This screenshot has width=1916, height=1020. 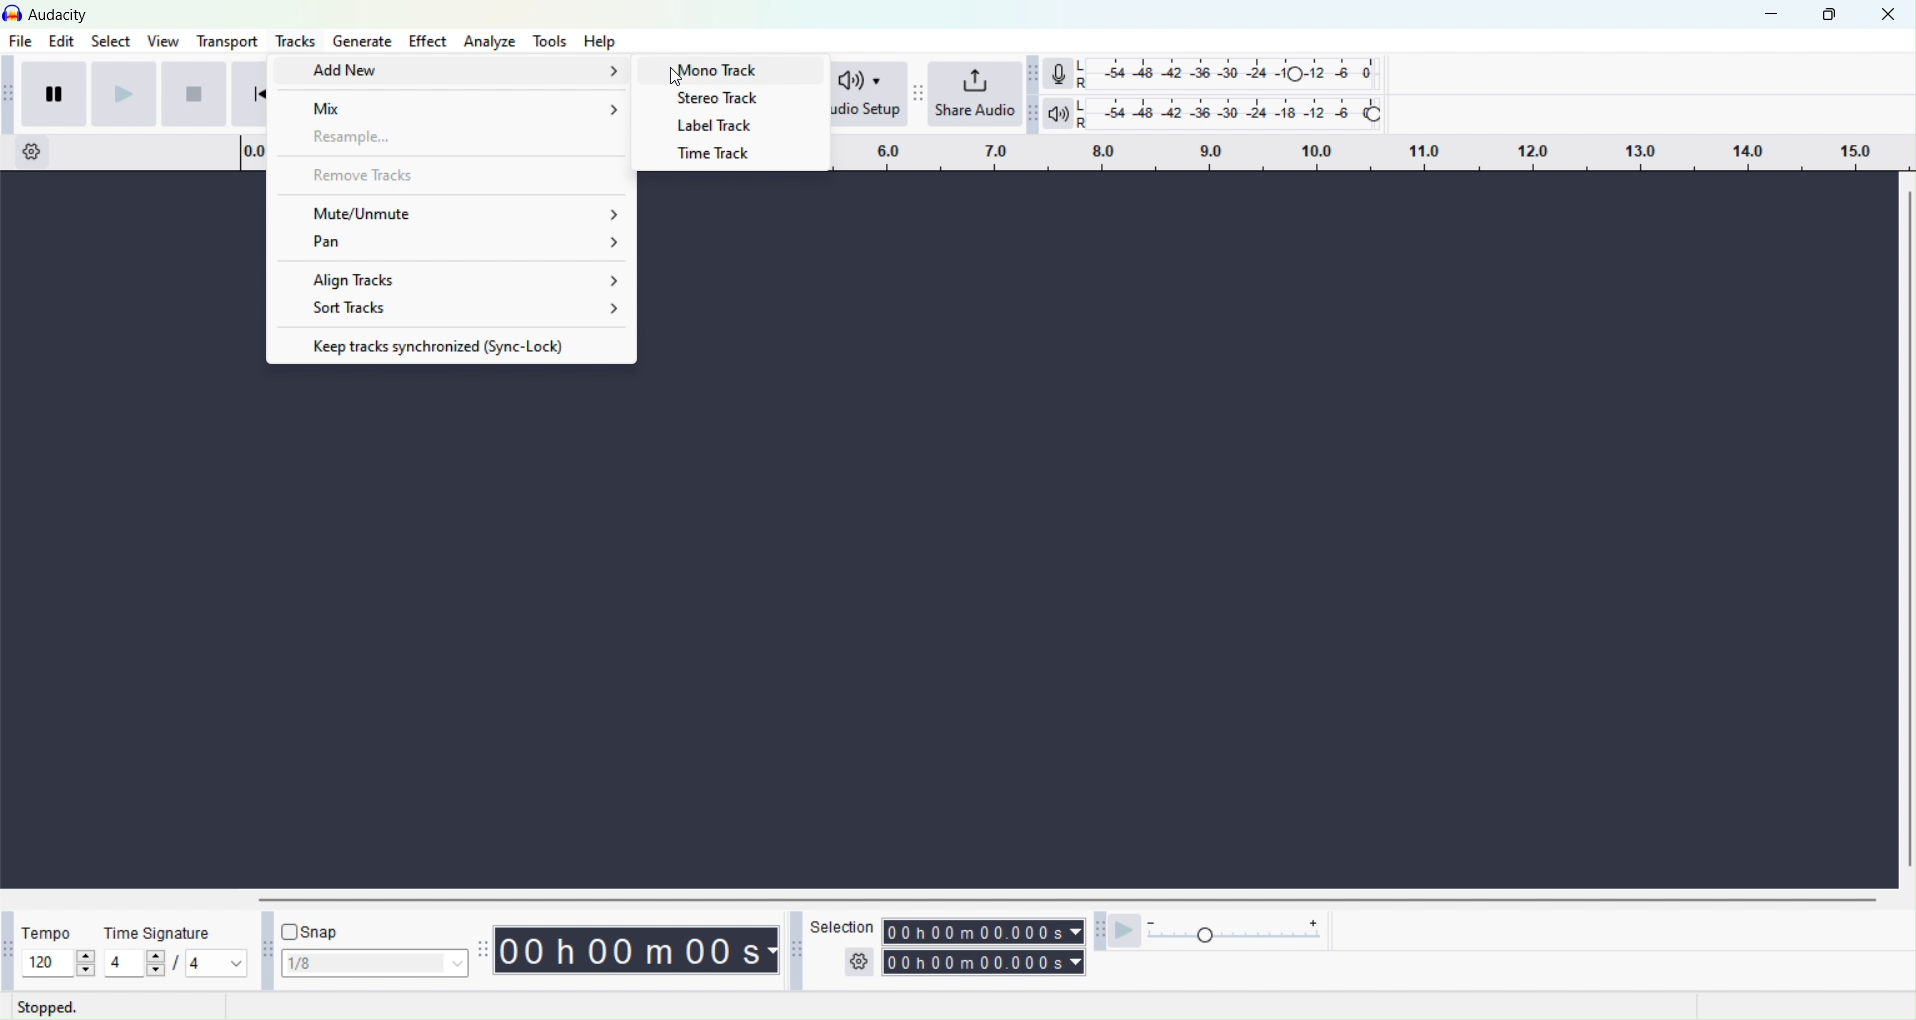 What do you see at coordinates (454, 104) in the screenshot?
I see `Mix` at bounding box center [454, 104].